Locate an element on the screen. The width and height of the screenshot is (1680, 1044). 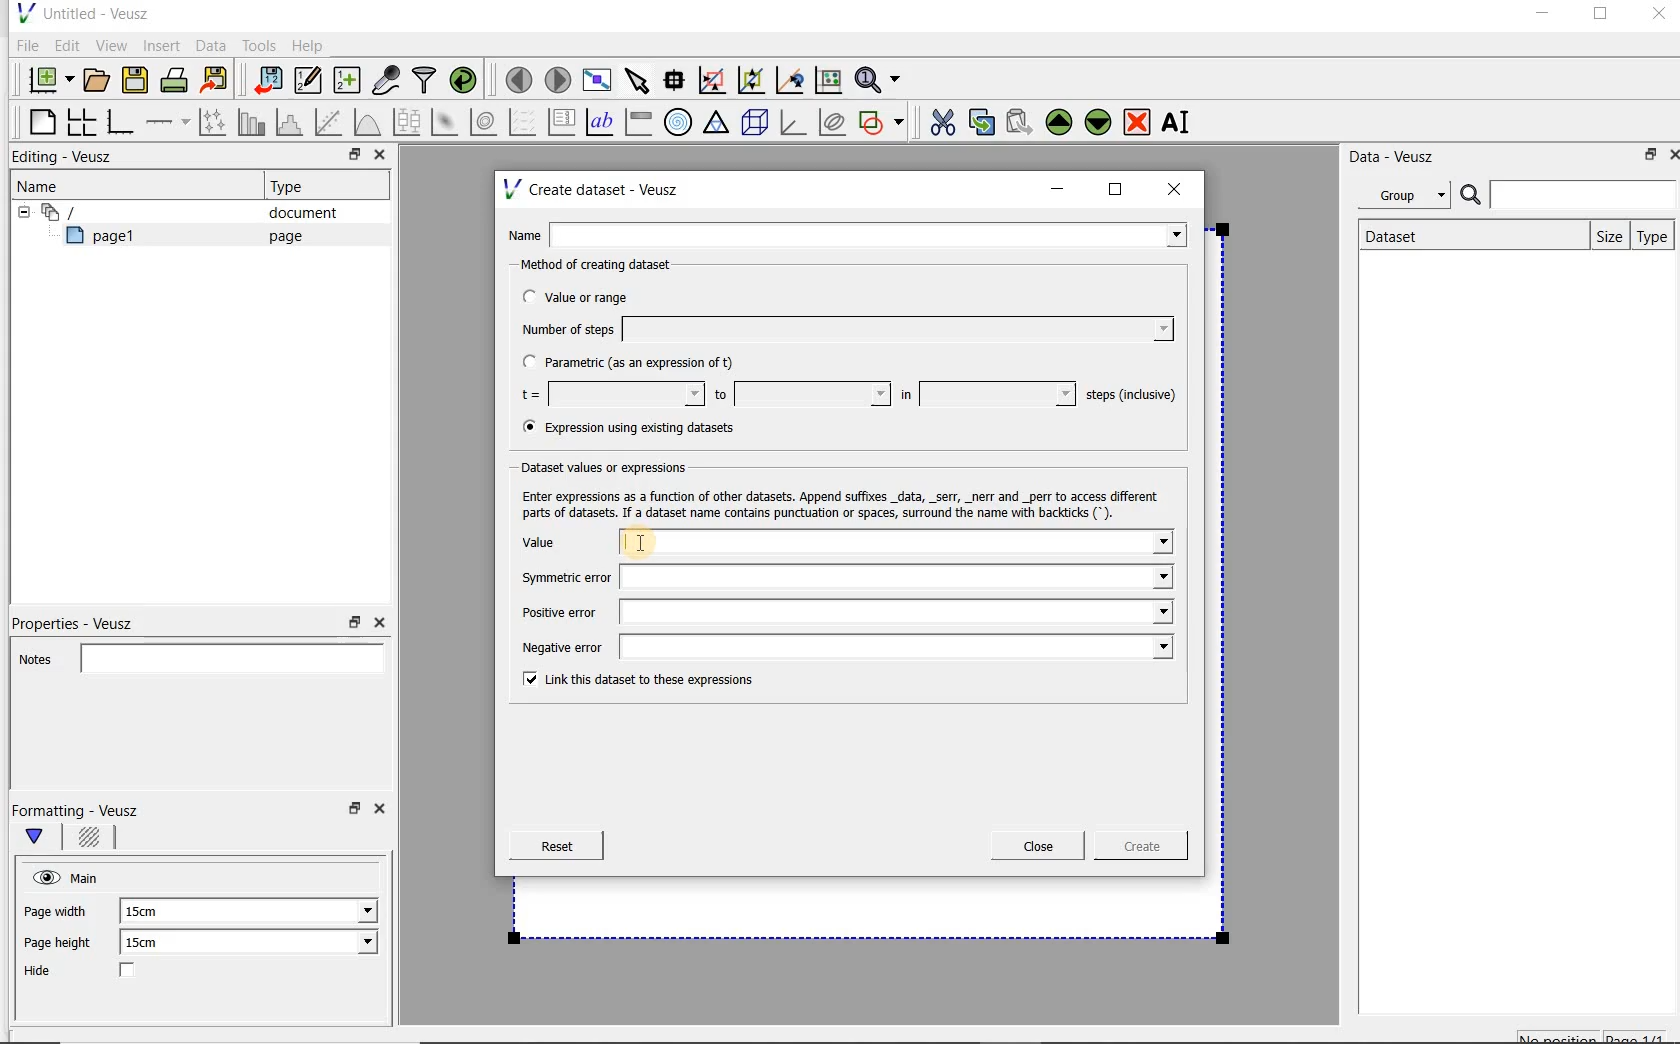
restore down is located at coordinates (355, 623).